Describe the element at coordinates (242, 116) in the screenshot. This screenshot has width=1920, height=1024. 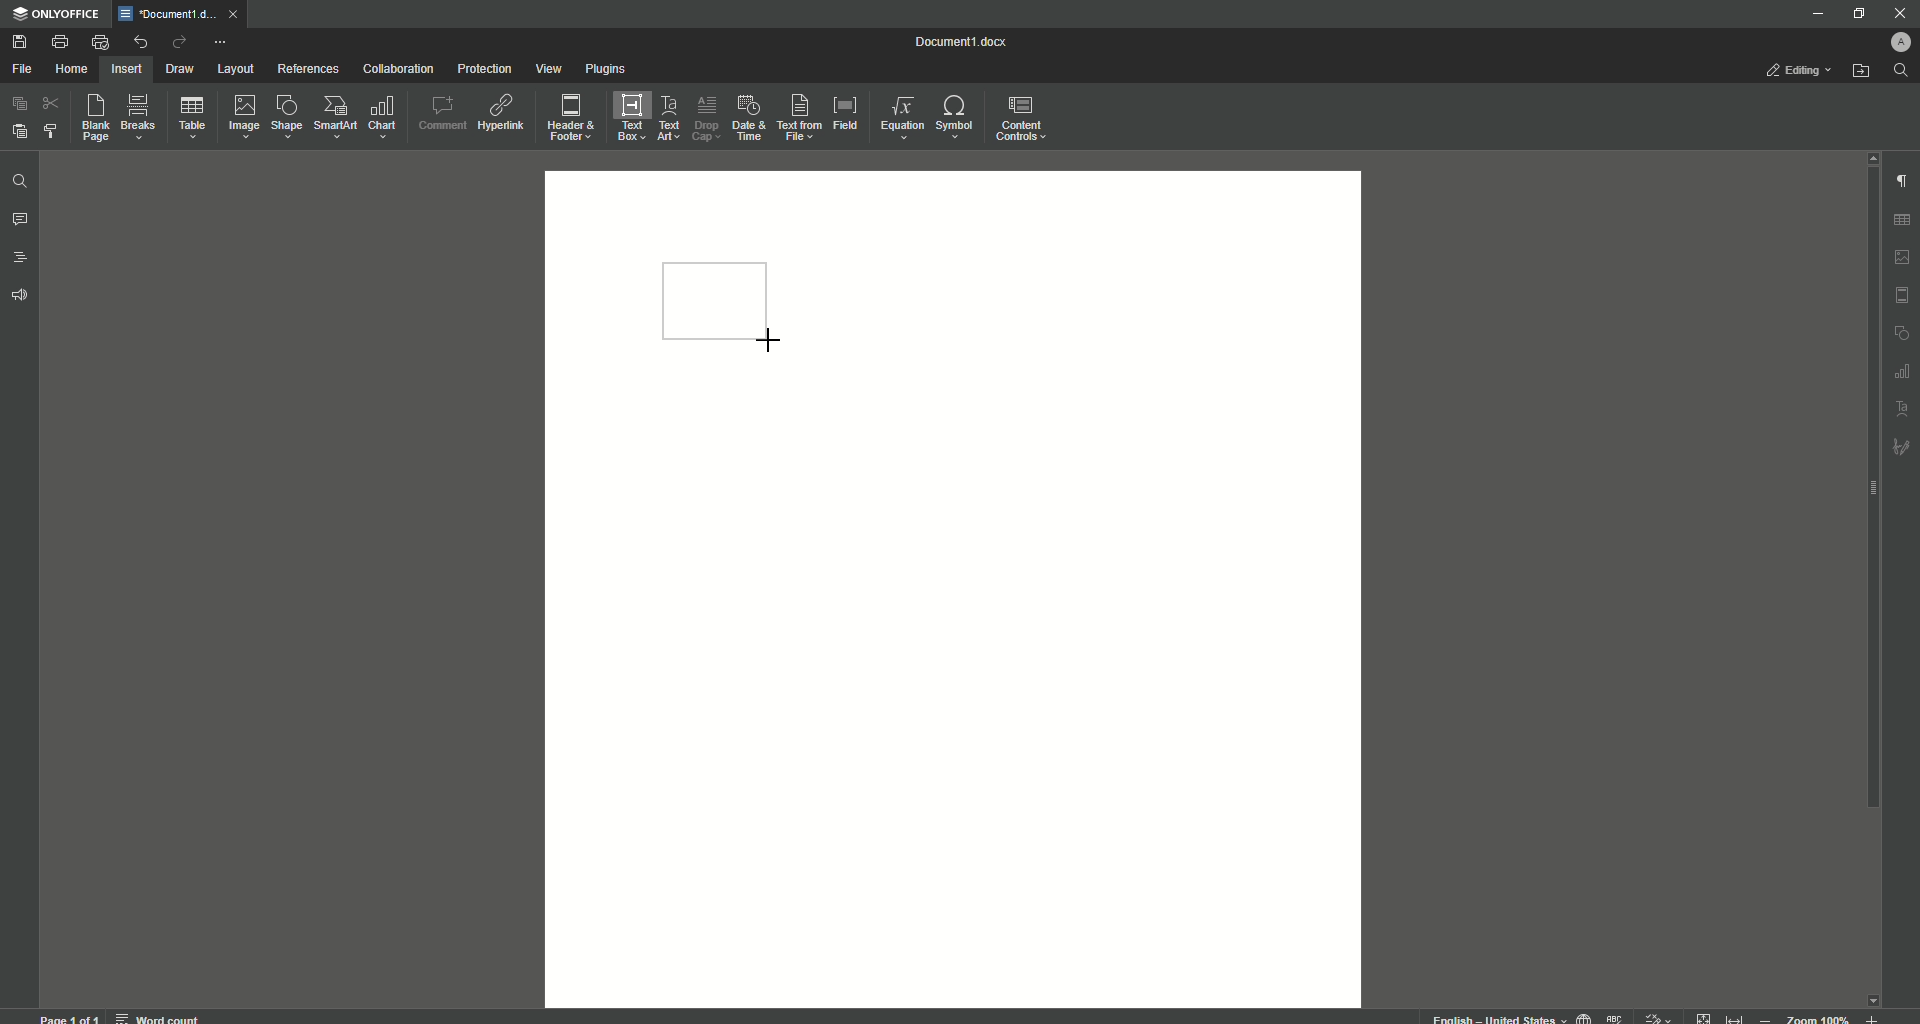
I see `Image` at that location.